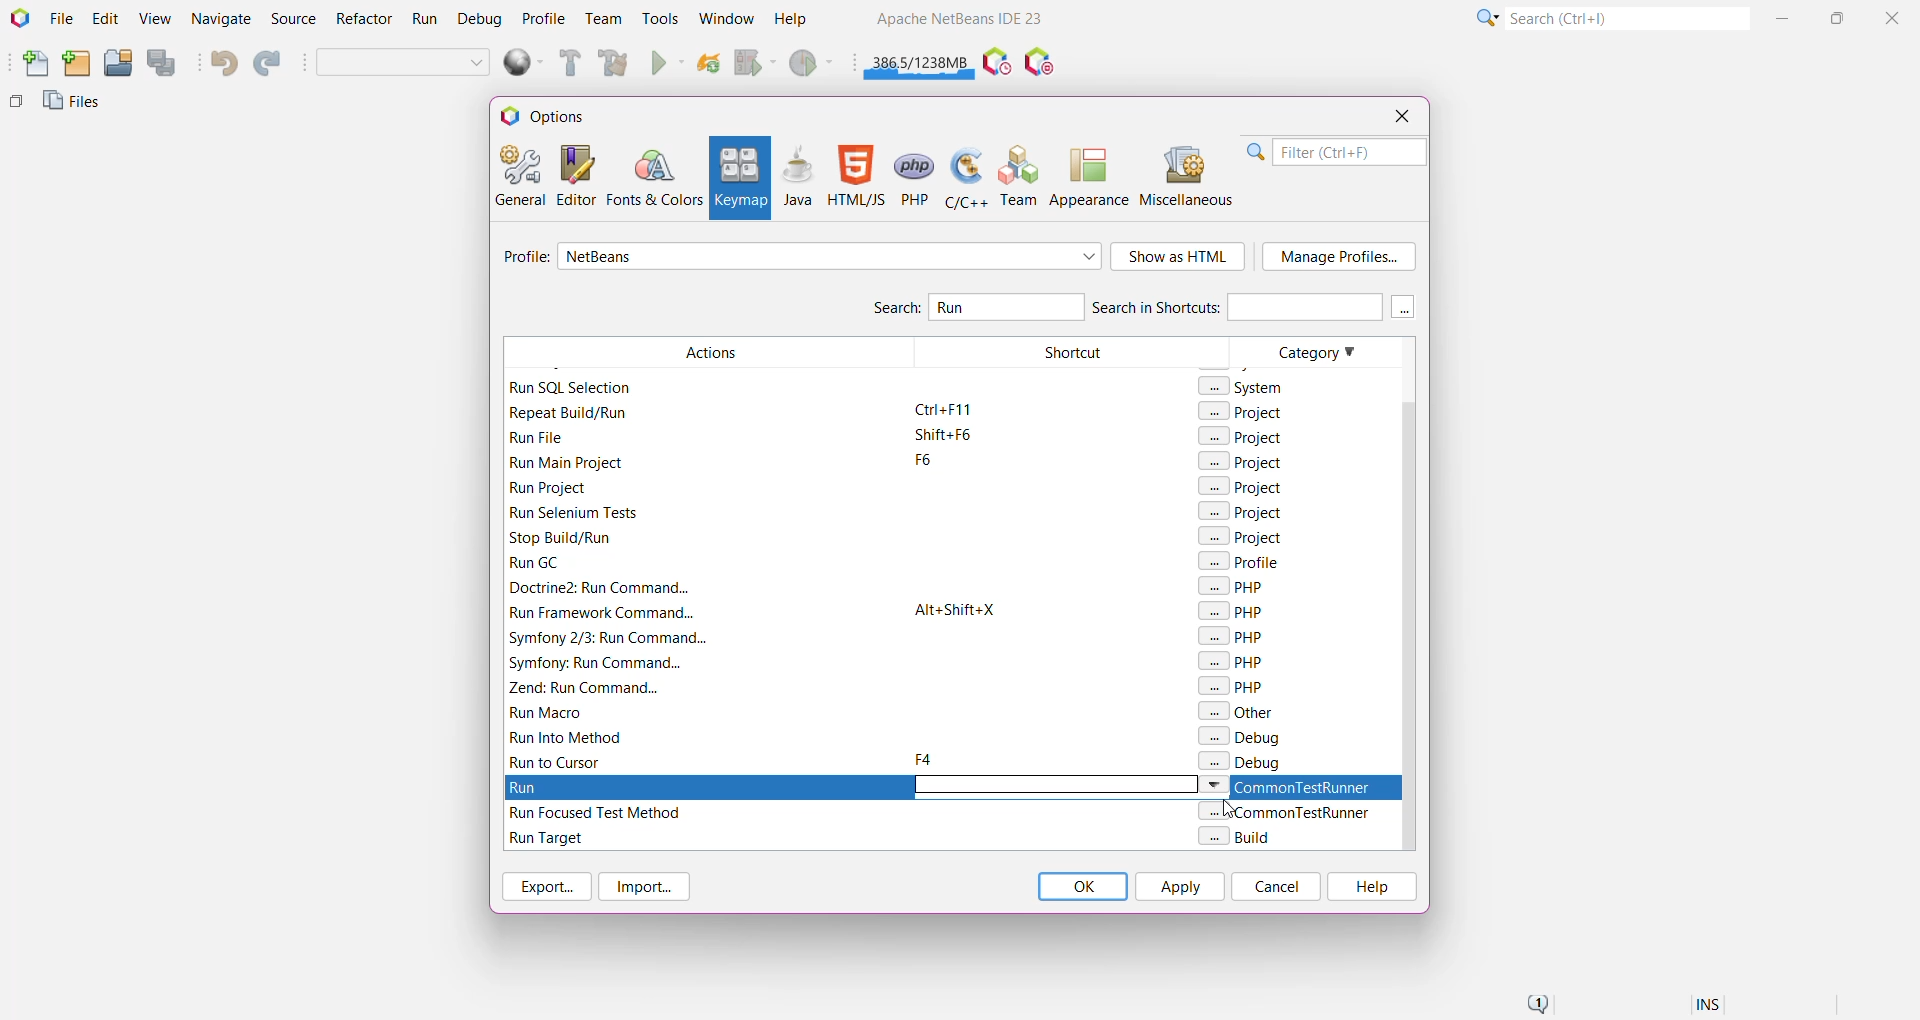 The width and height of the screenshot is (1920, 1020). I want to click on Reload, so click(709, 65).